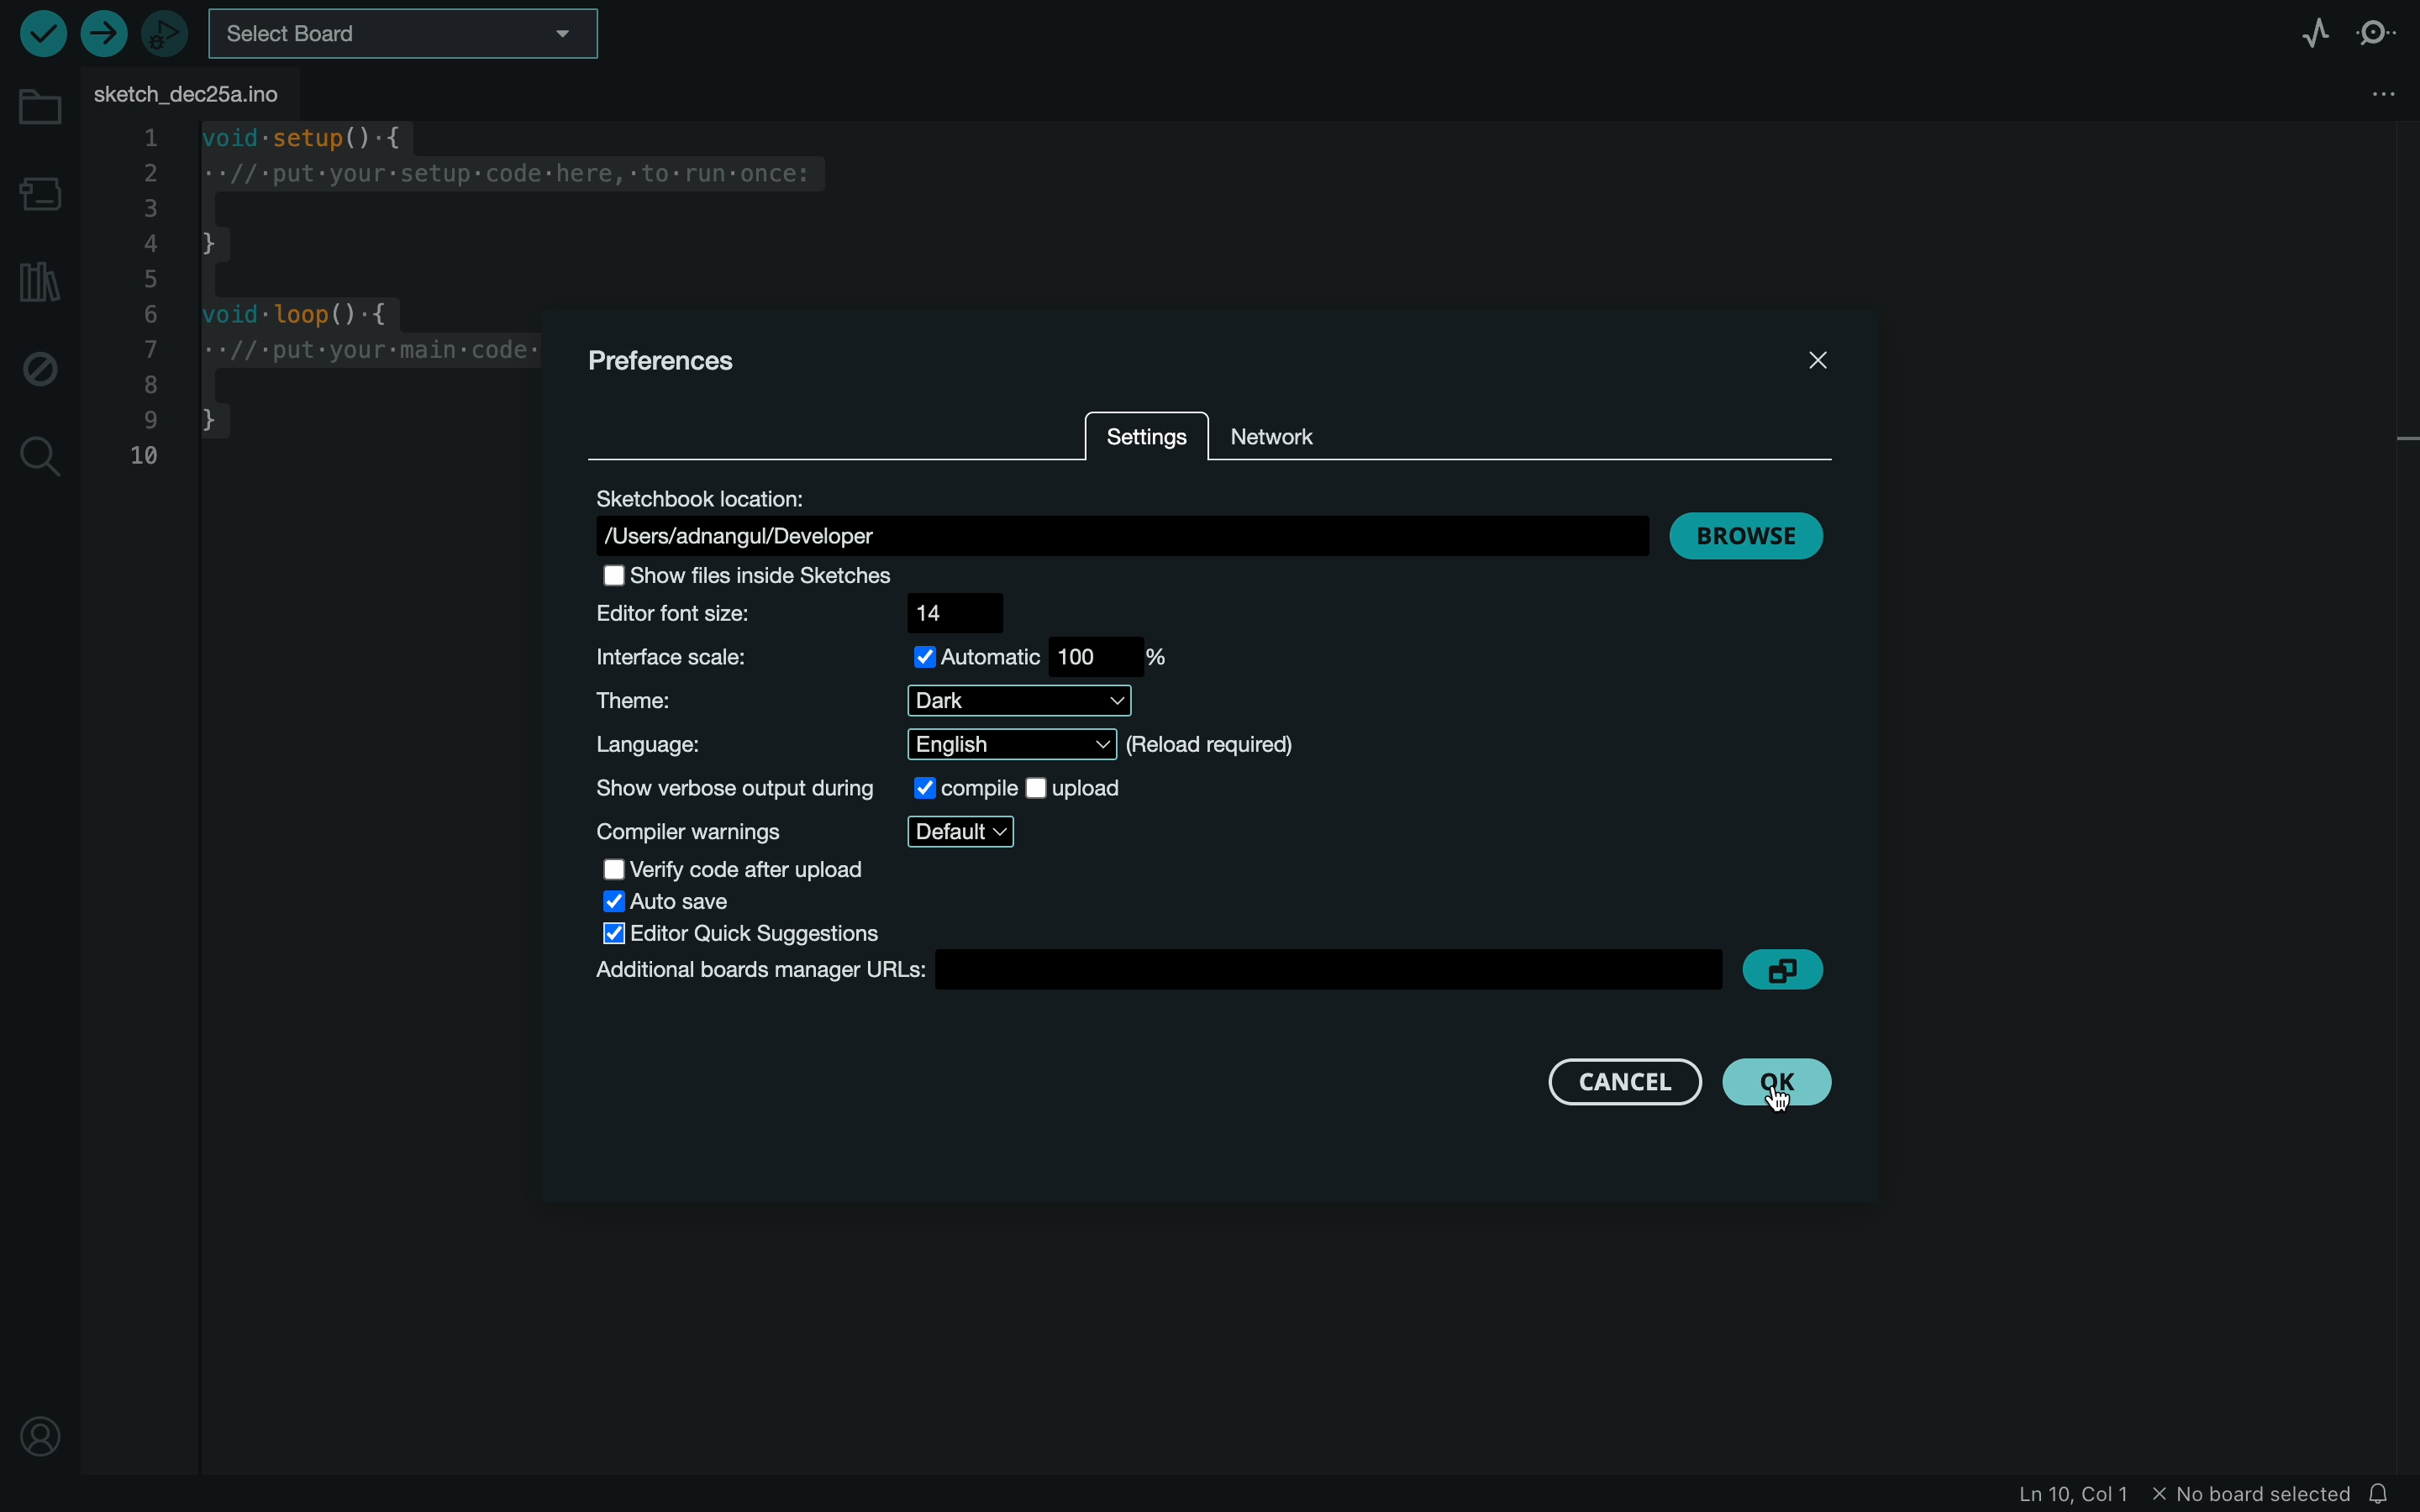  What do you see at coordinates (1153, 969) in the screenshot?
I see `additional  board` at bounding box center [1153, 969].